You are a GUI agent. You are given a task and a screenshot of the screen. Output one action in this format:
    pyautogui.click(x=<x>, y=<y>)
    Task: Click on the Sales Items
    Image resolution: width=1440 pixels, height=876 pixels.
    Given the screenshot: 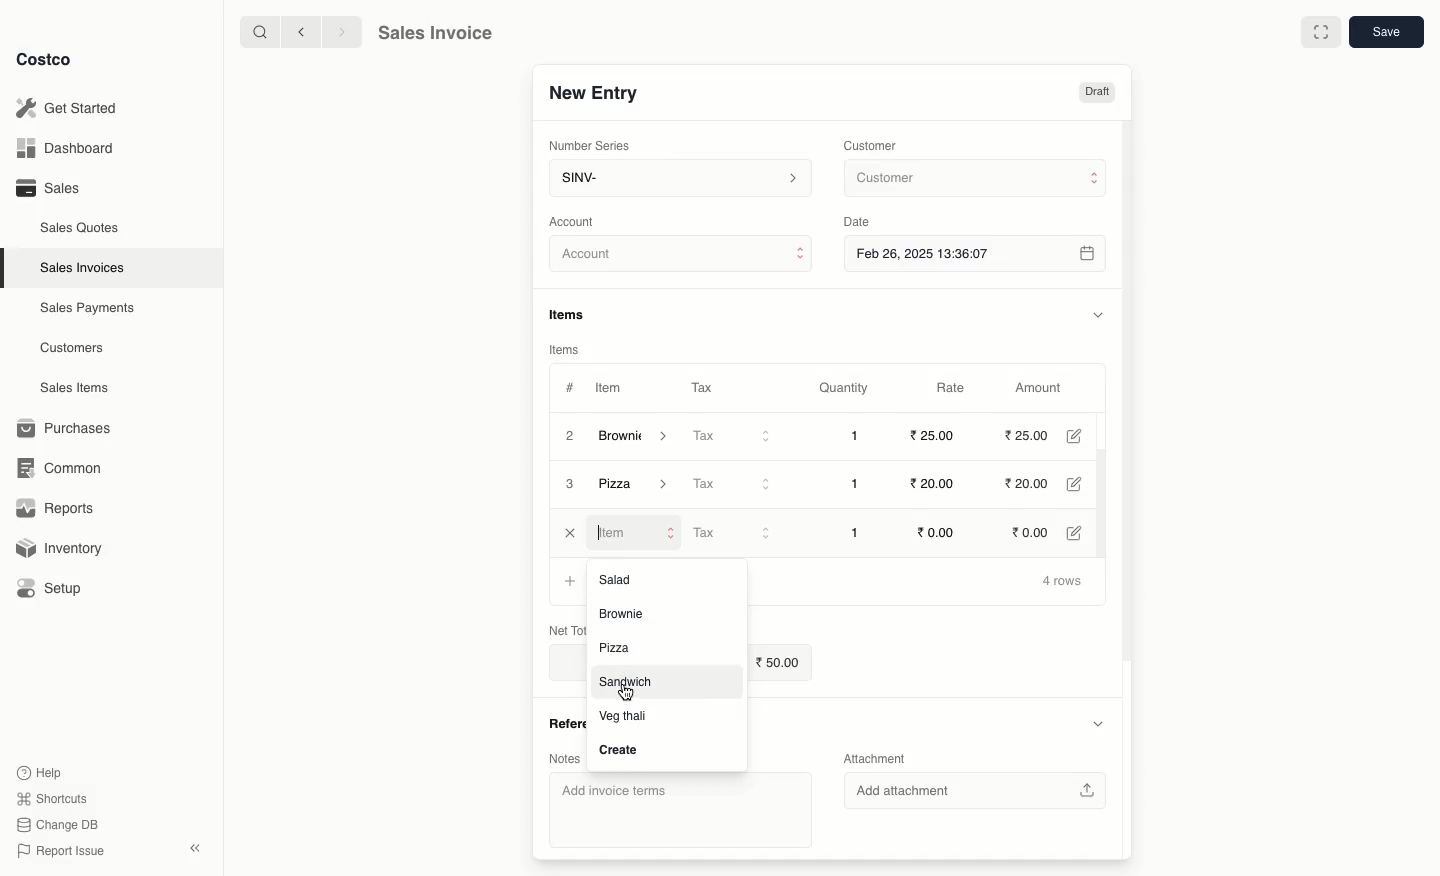 What is the action you would take?
    pyautogui.click(x=79, y=388)
    